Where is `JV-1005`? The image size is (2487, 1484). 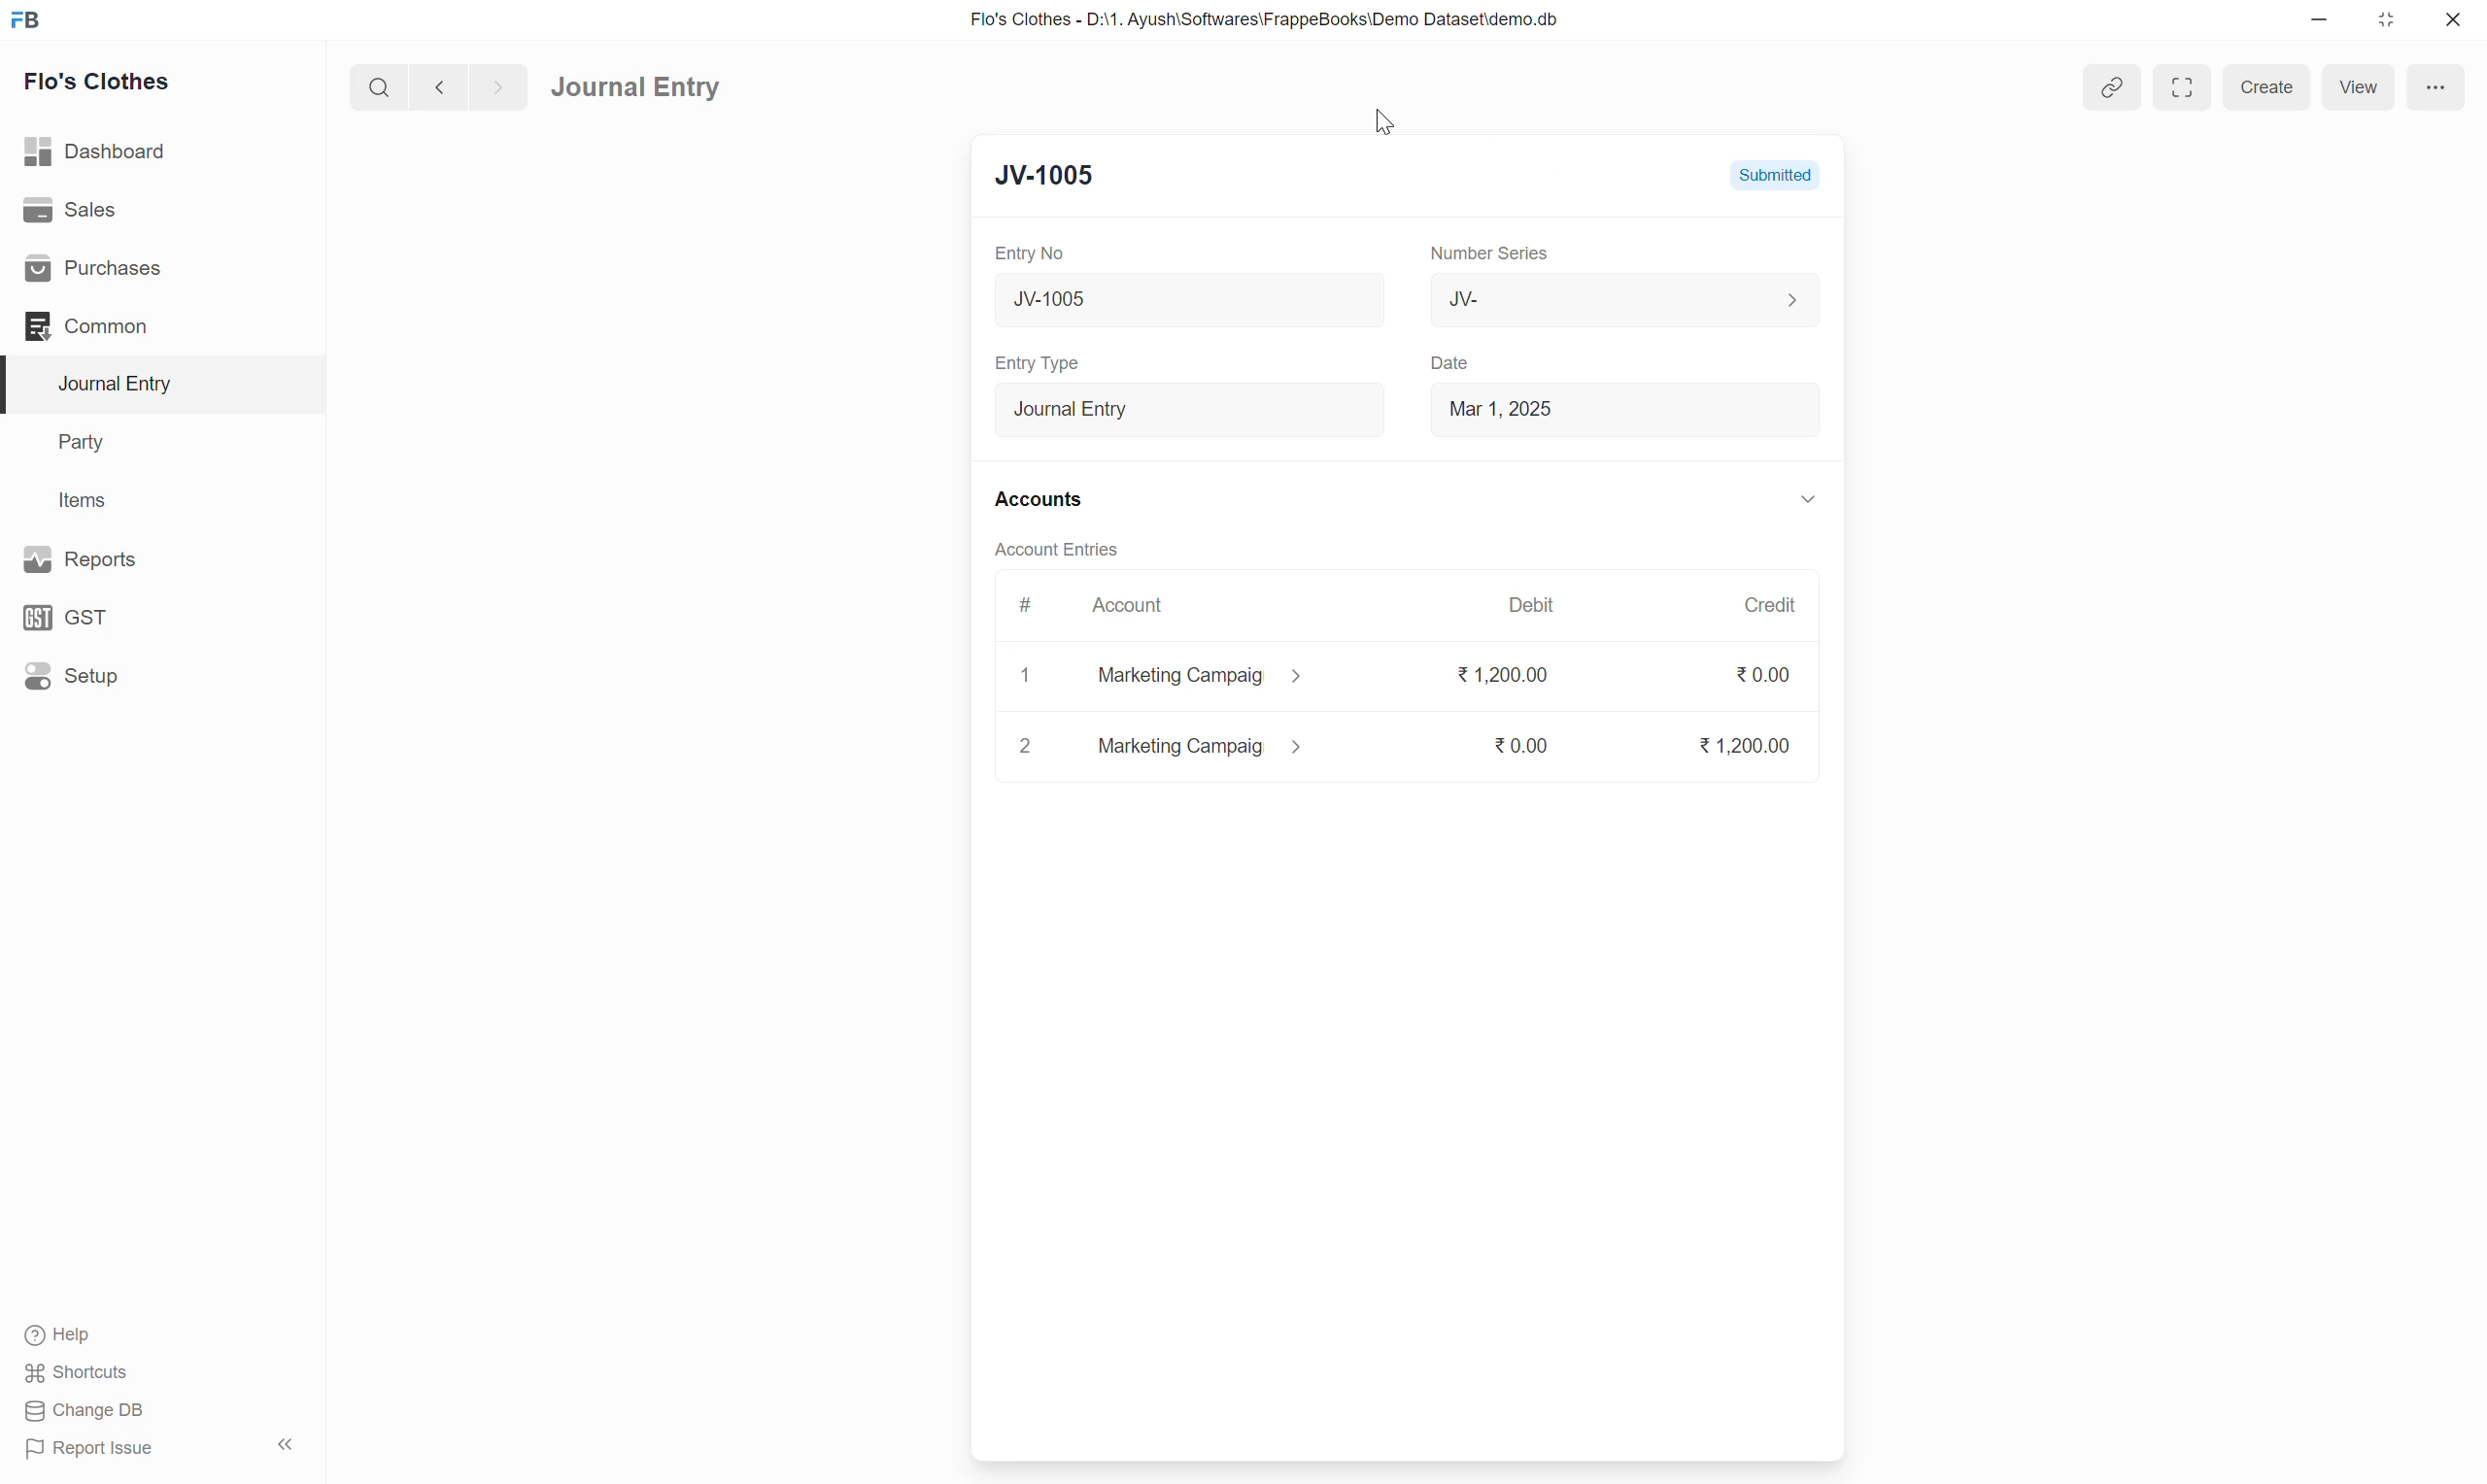 JV-1005 is located at coordinates (1059, 173).